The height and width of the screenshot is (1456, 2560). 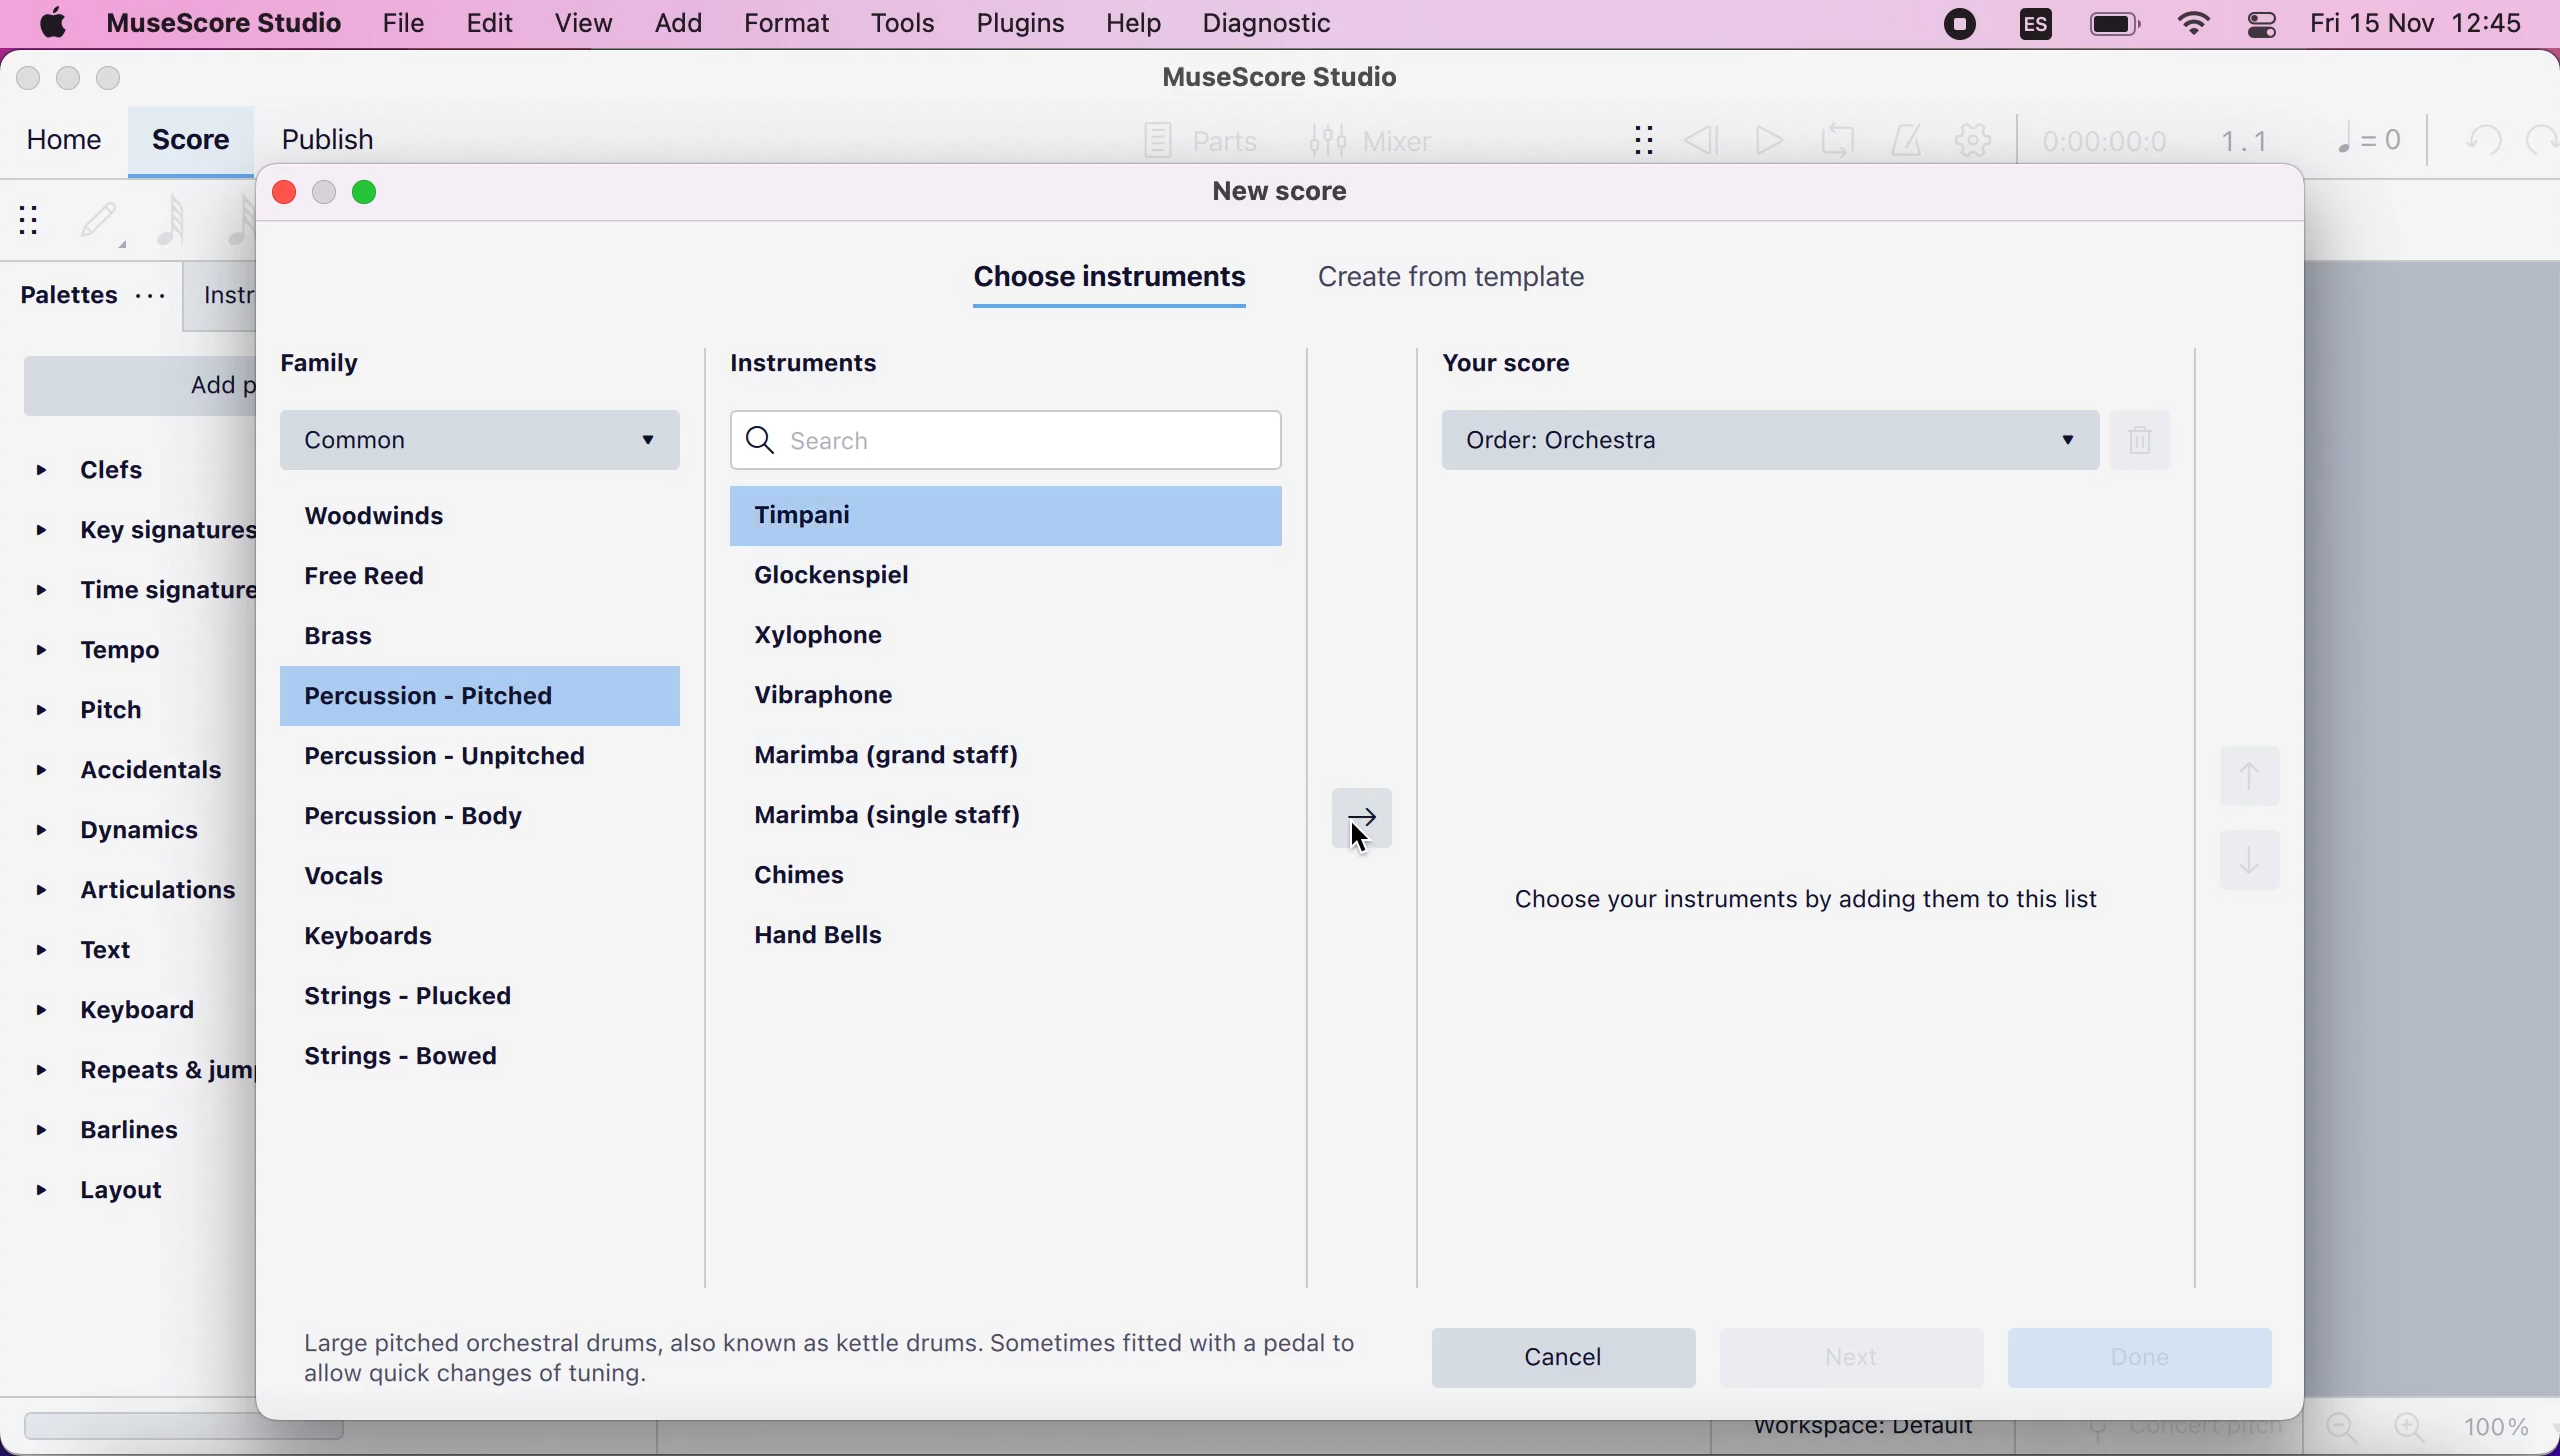 What do you see at coordinates (1566, 1352) in the screenshot?
I see `cancel` at bounding box center [1566, 1352].